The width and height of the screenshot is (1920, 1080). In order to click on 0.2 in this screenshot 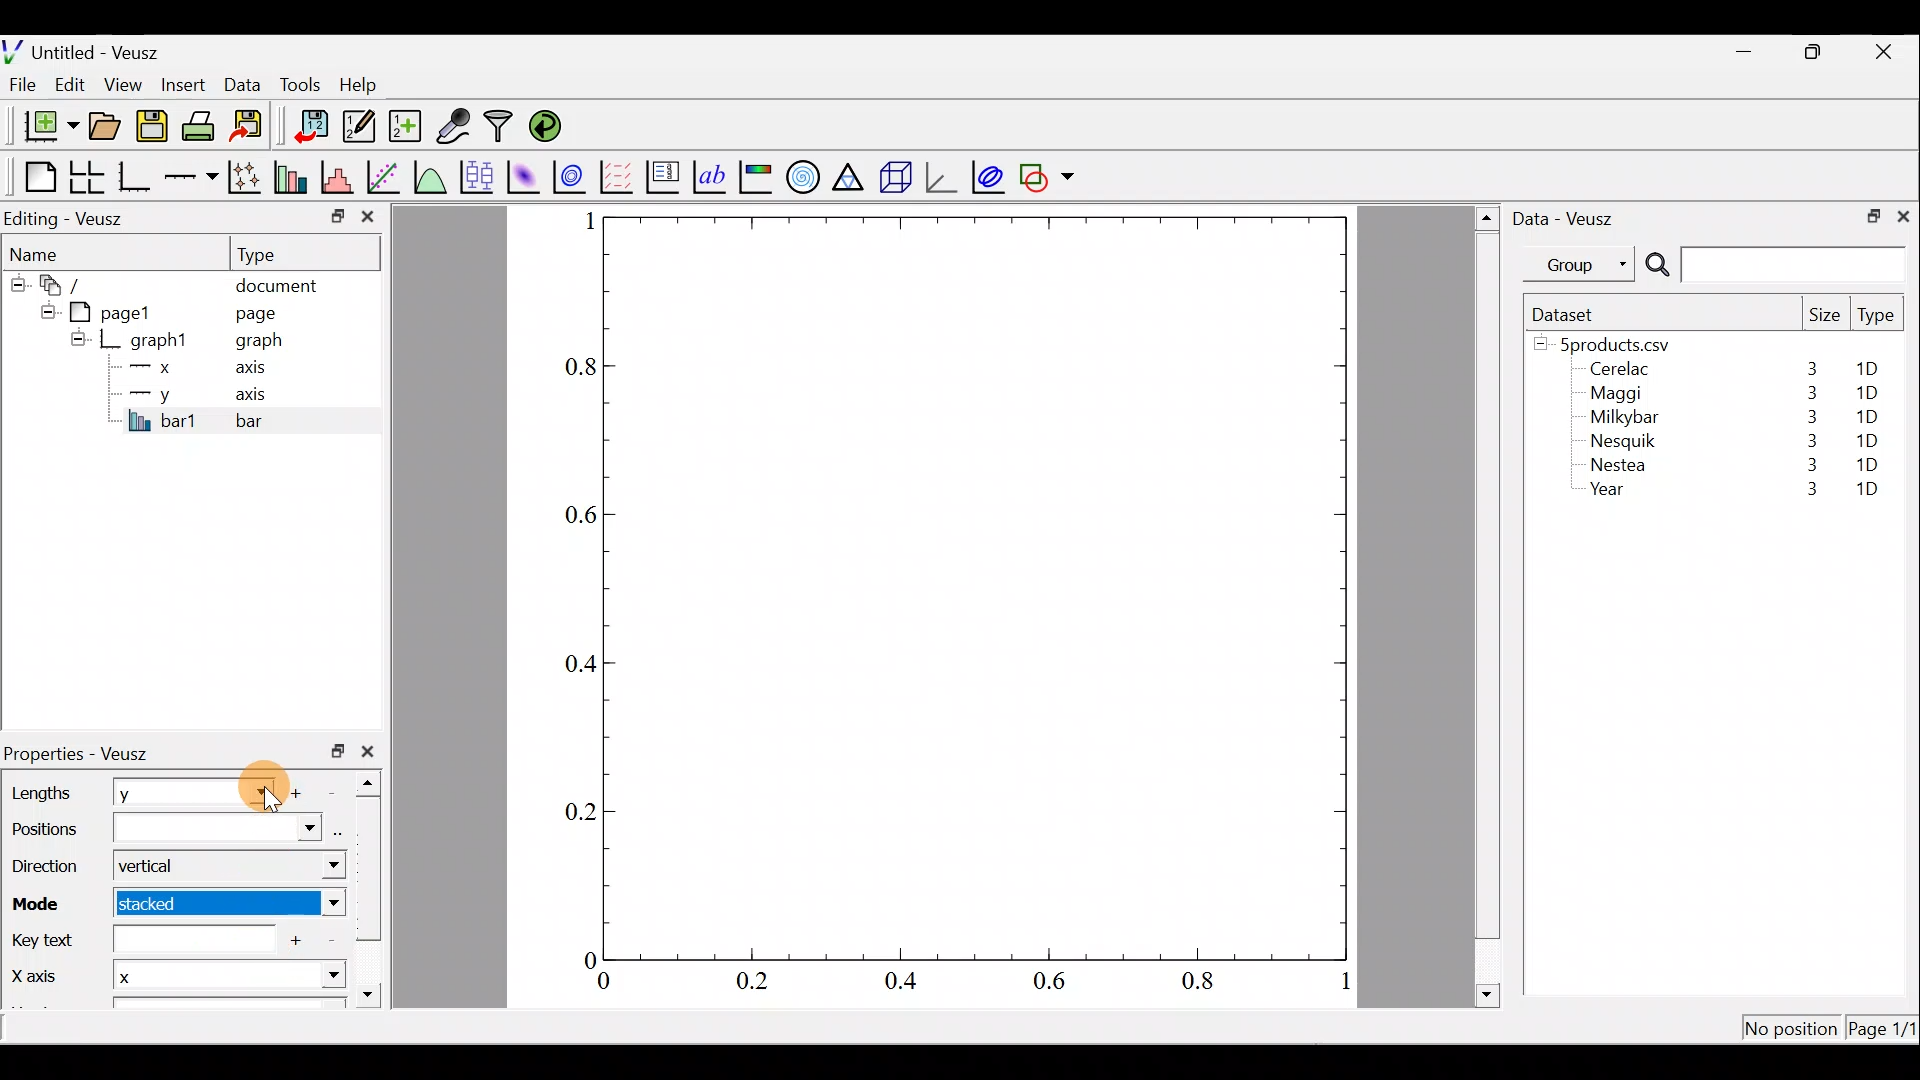, I will do `click(752, 980)`.